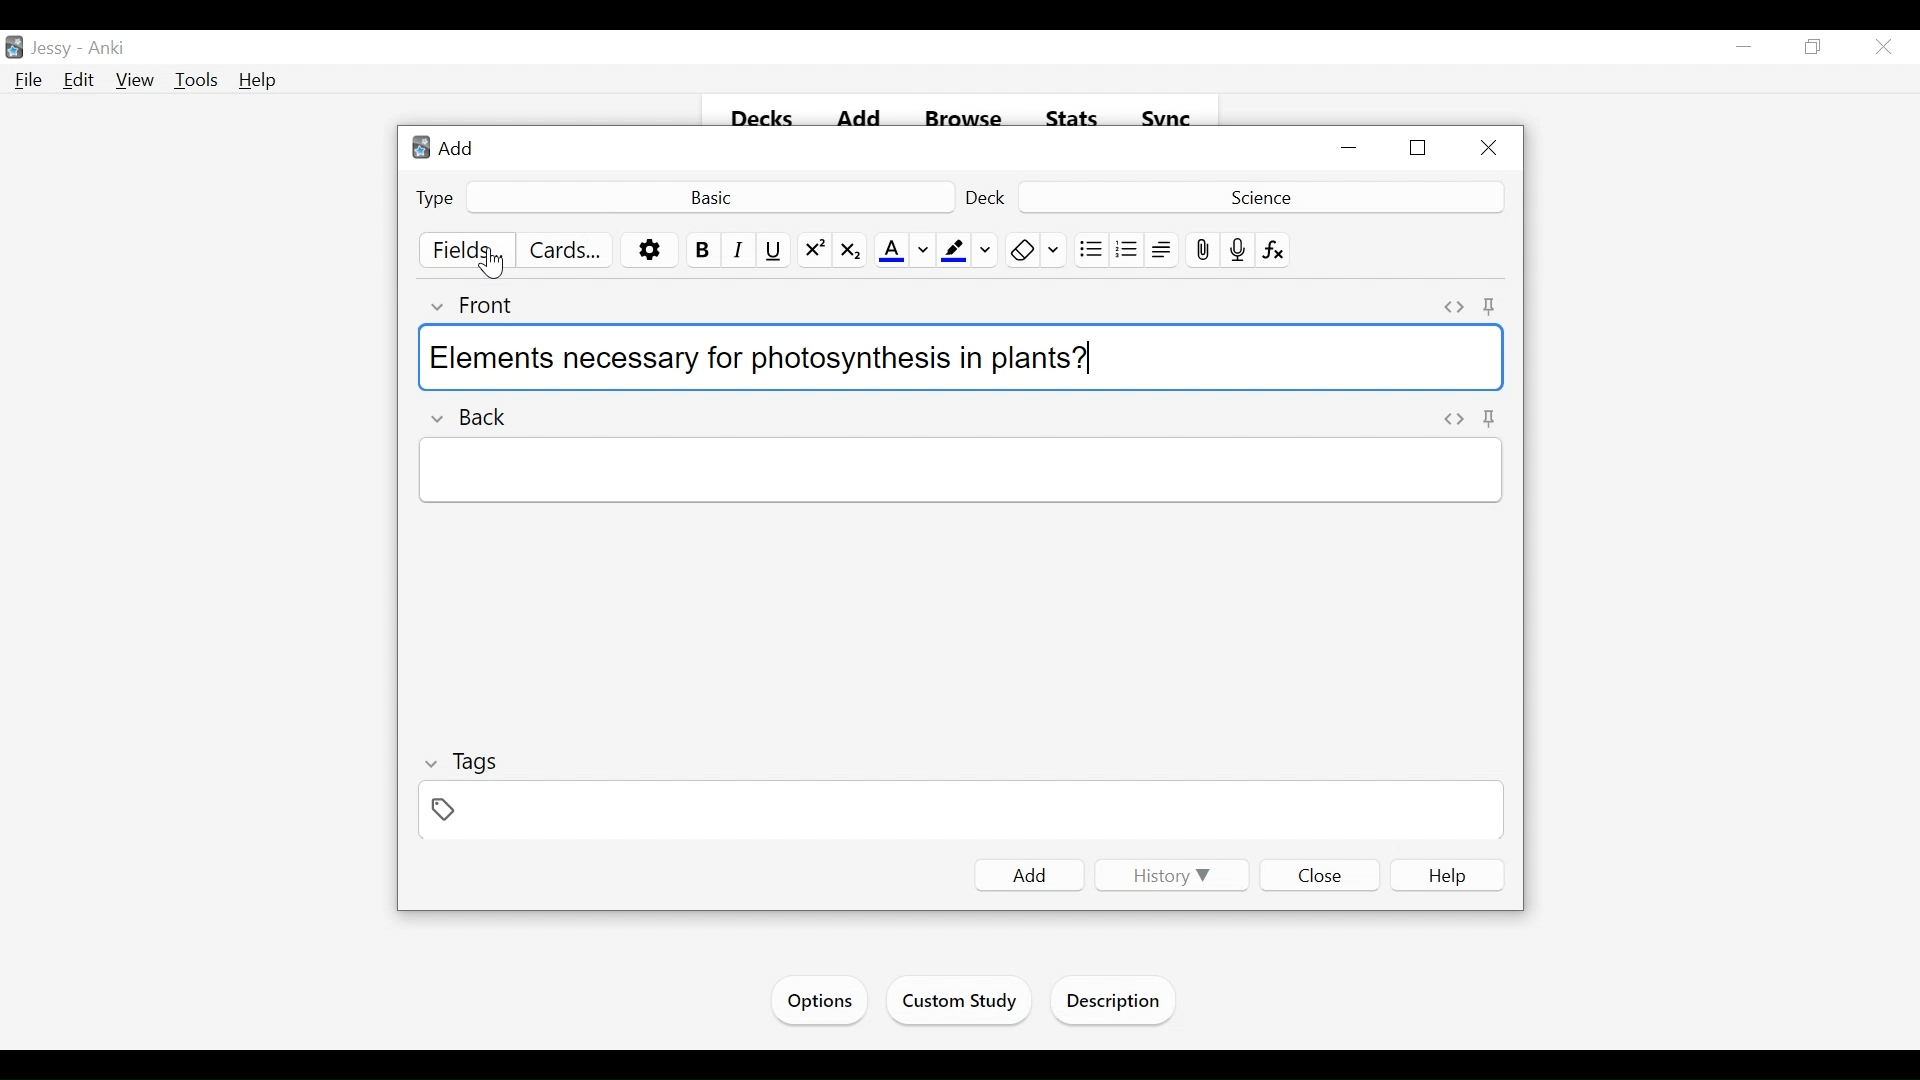 The image size is (1920, 1080). What do you see at coordinates (566, 250) in the screenshot?
I see `Customize Cards Template` at bounding box center [566, 250].